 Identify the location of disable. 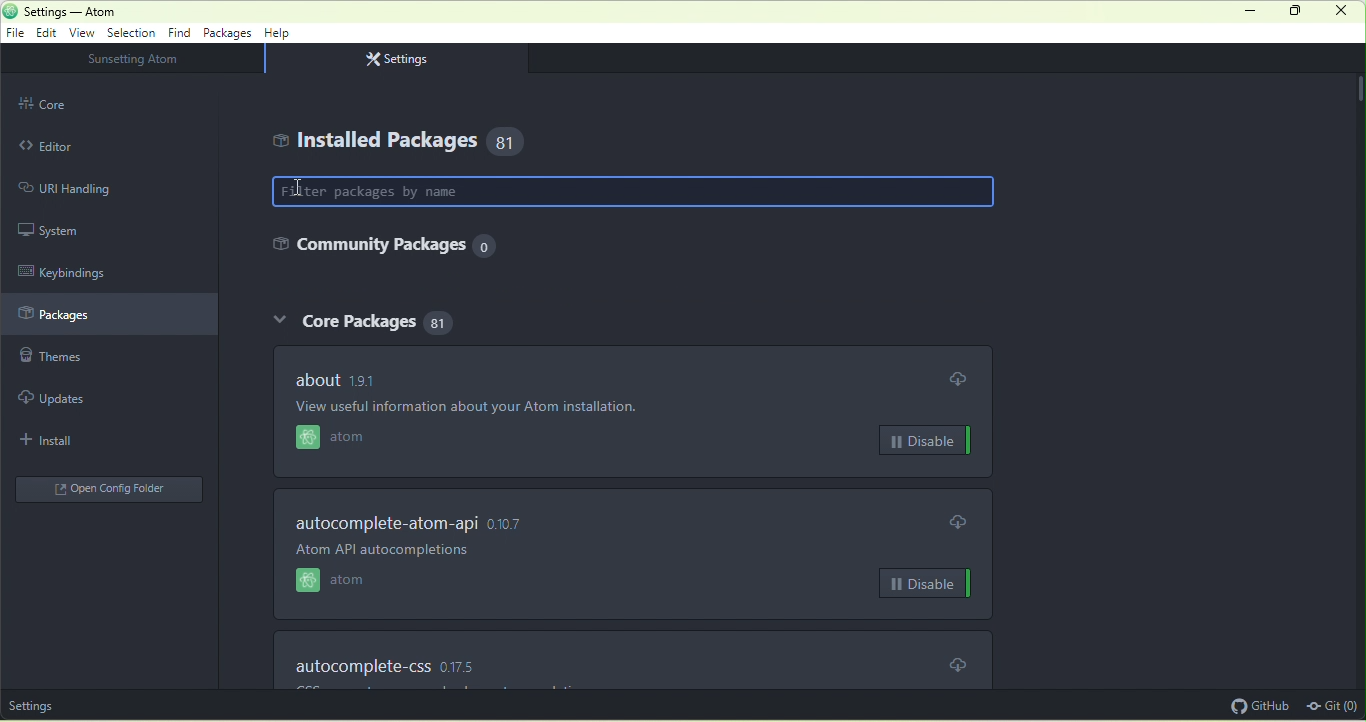
(926, 585).